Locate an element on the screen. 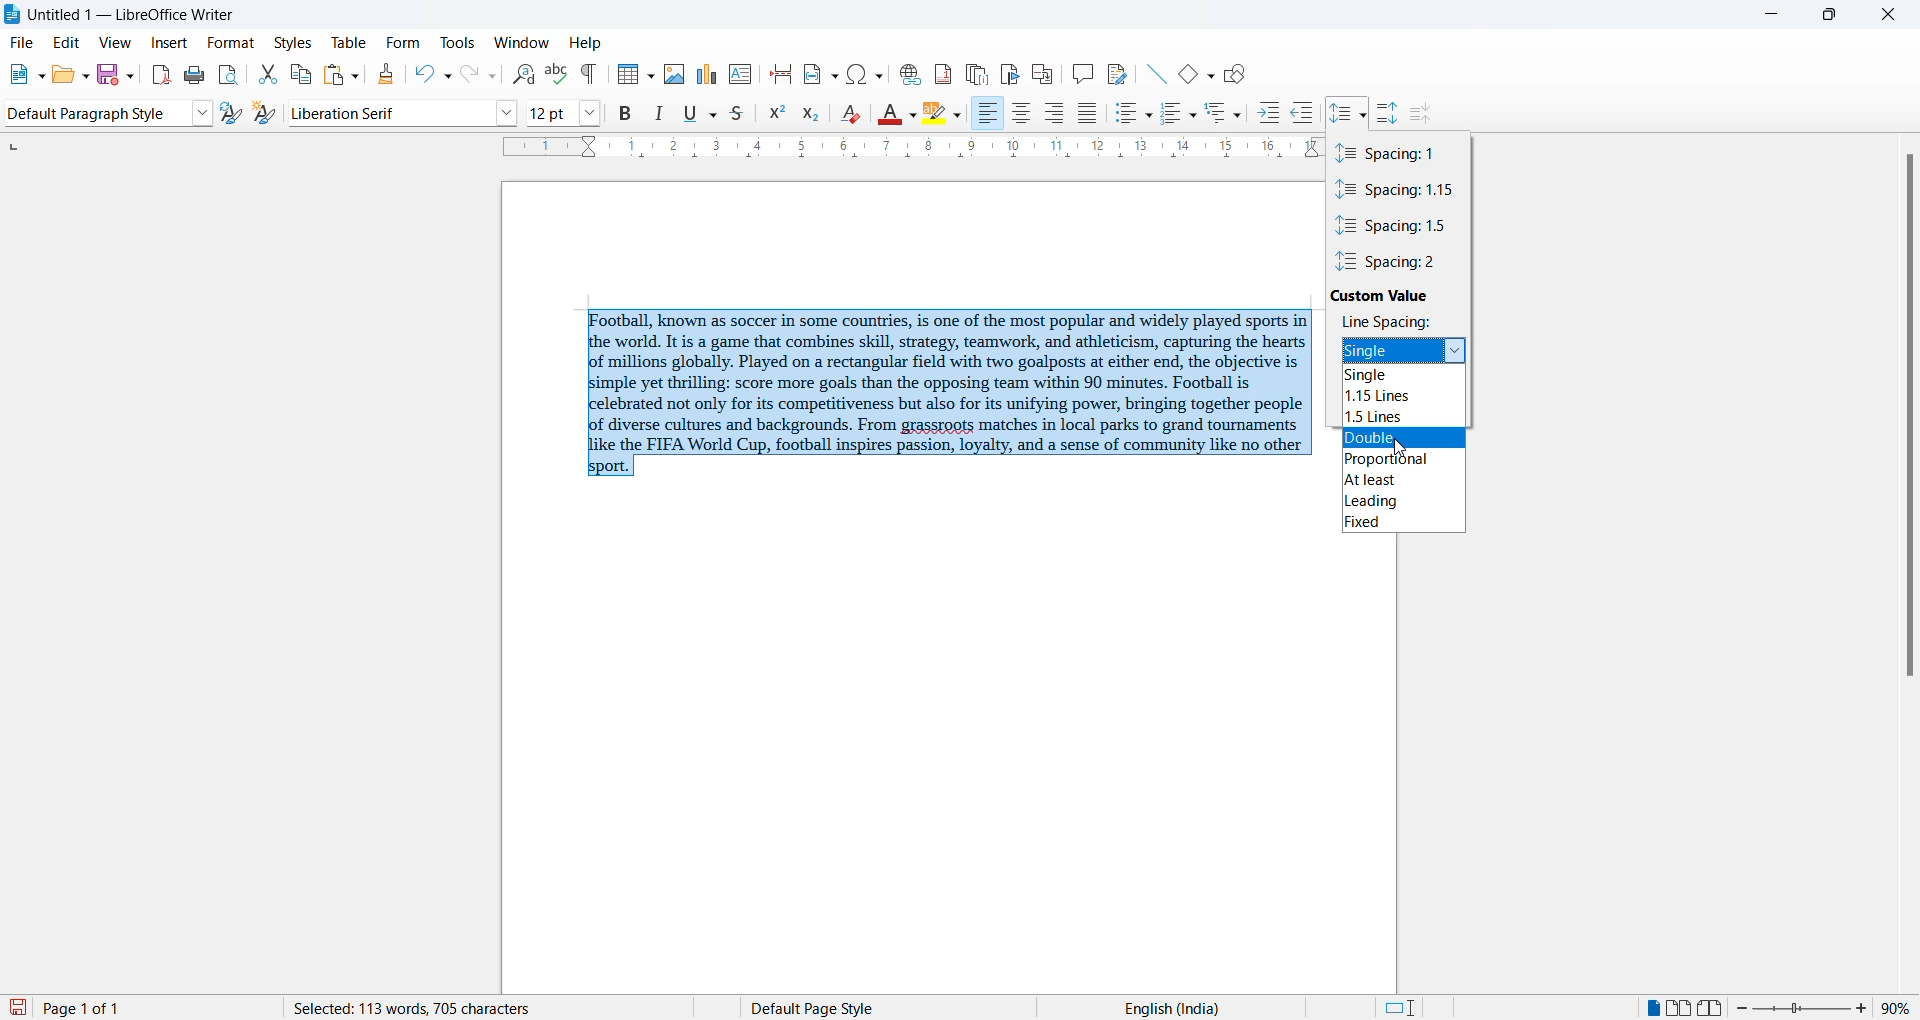 The width and height of the screenshot is (1920, 1020). clear direct formatting is located at coordinates (850, 112).